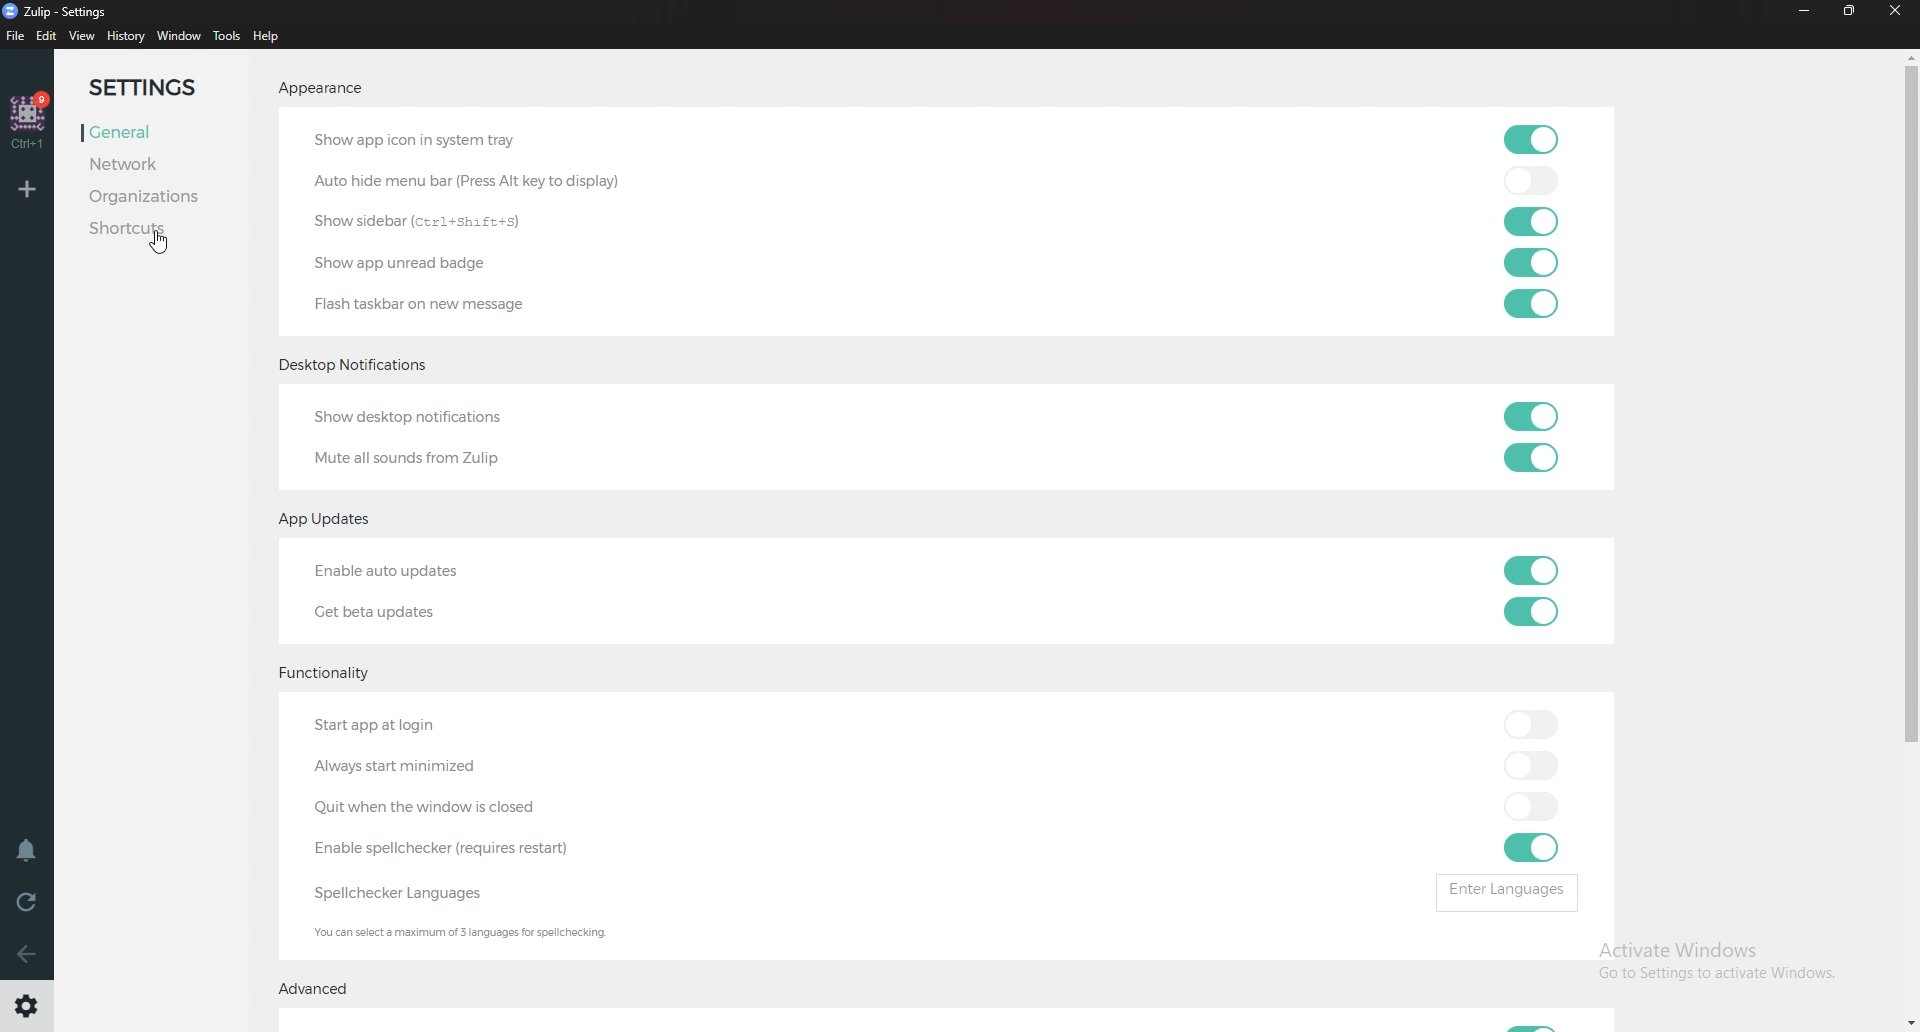 The image size is (1920, 1032). I want to click on Enable auto updates, so click(418, 566).